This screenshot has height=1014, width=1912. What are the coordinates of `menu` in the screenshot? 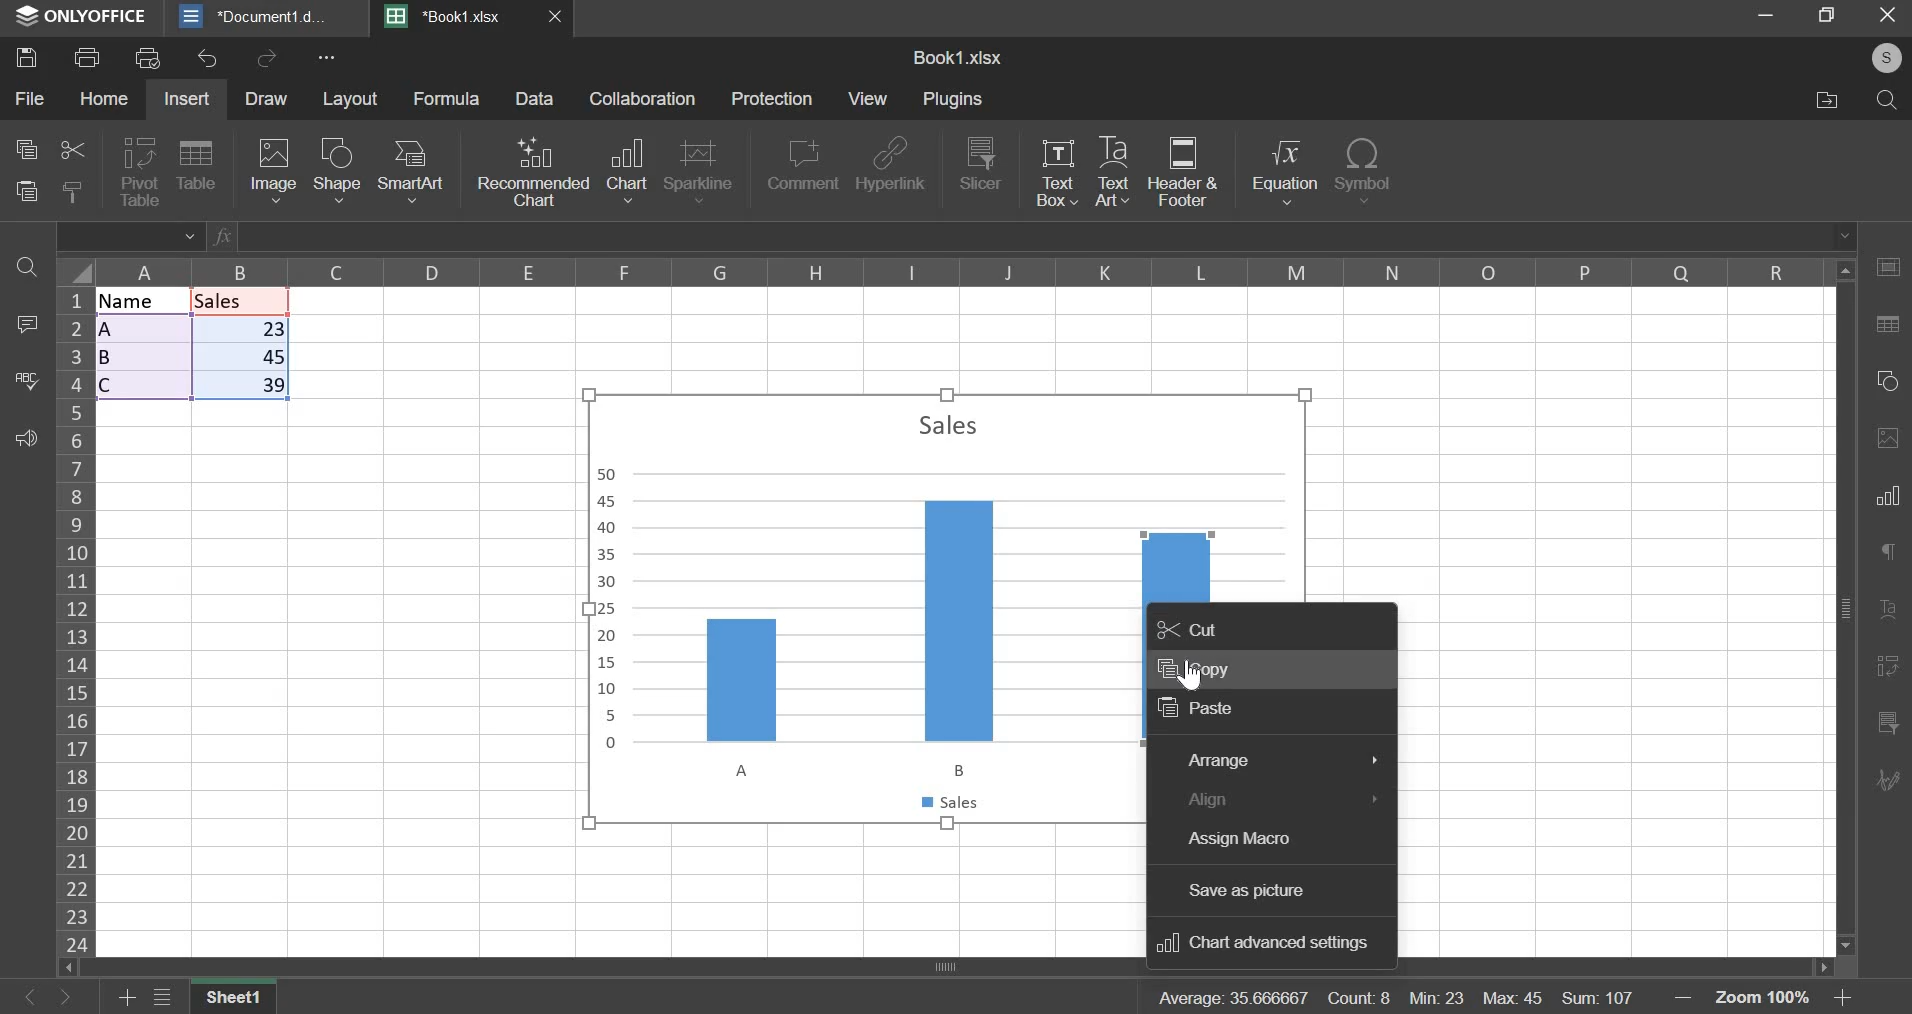 It's located at (161, 999).